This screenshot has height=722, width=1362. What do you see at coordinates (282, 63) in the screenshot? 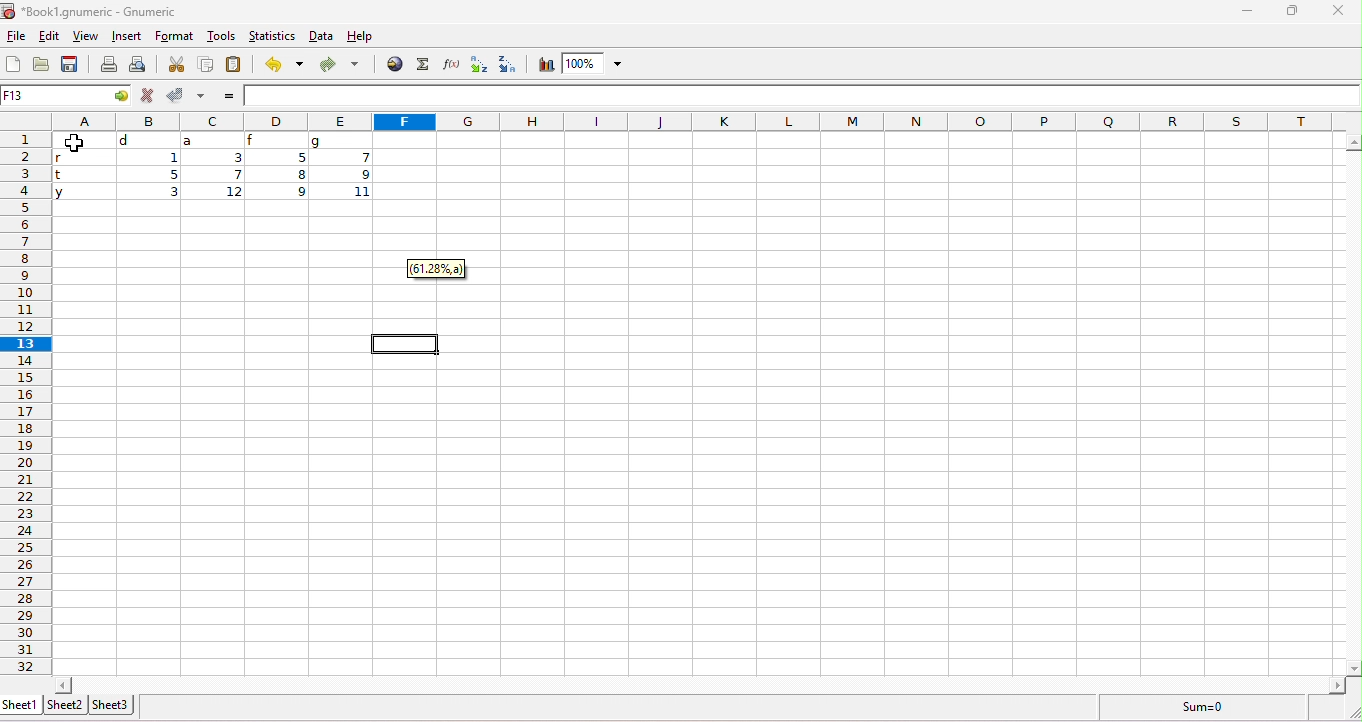
I see `undo` at bounding box center [282, 63].